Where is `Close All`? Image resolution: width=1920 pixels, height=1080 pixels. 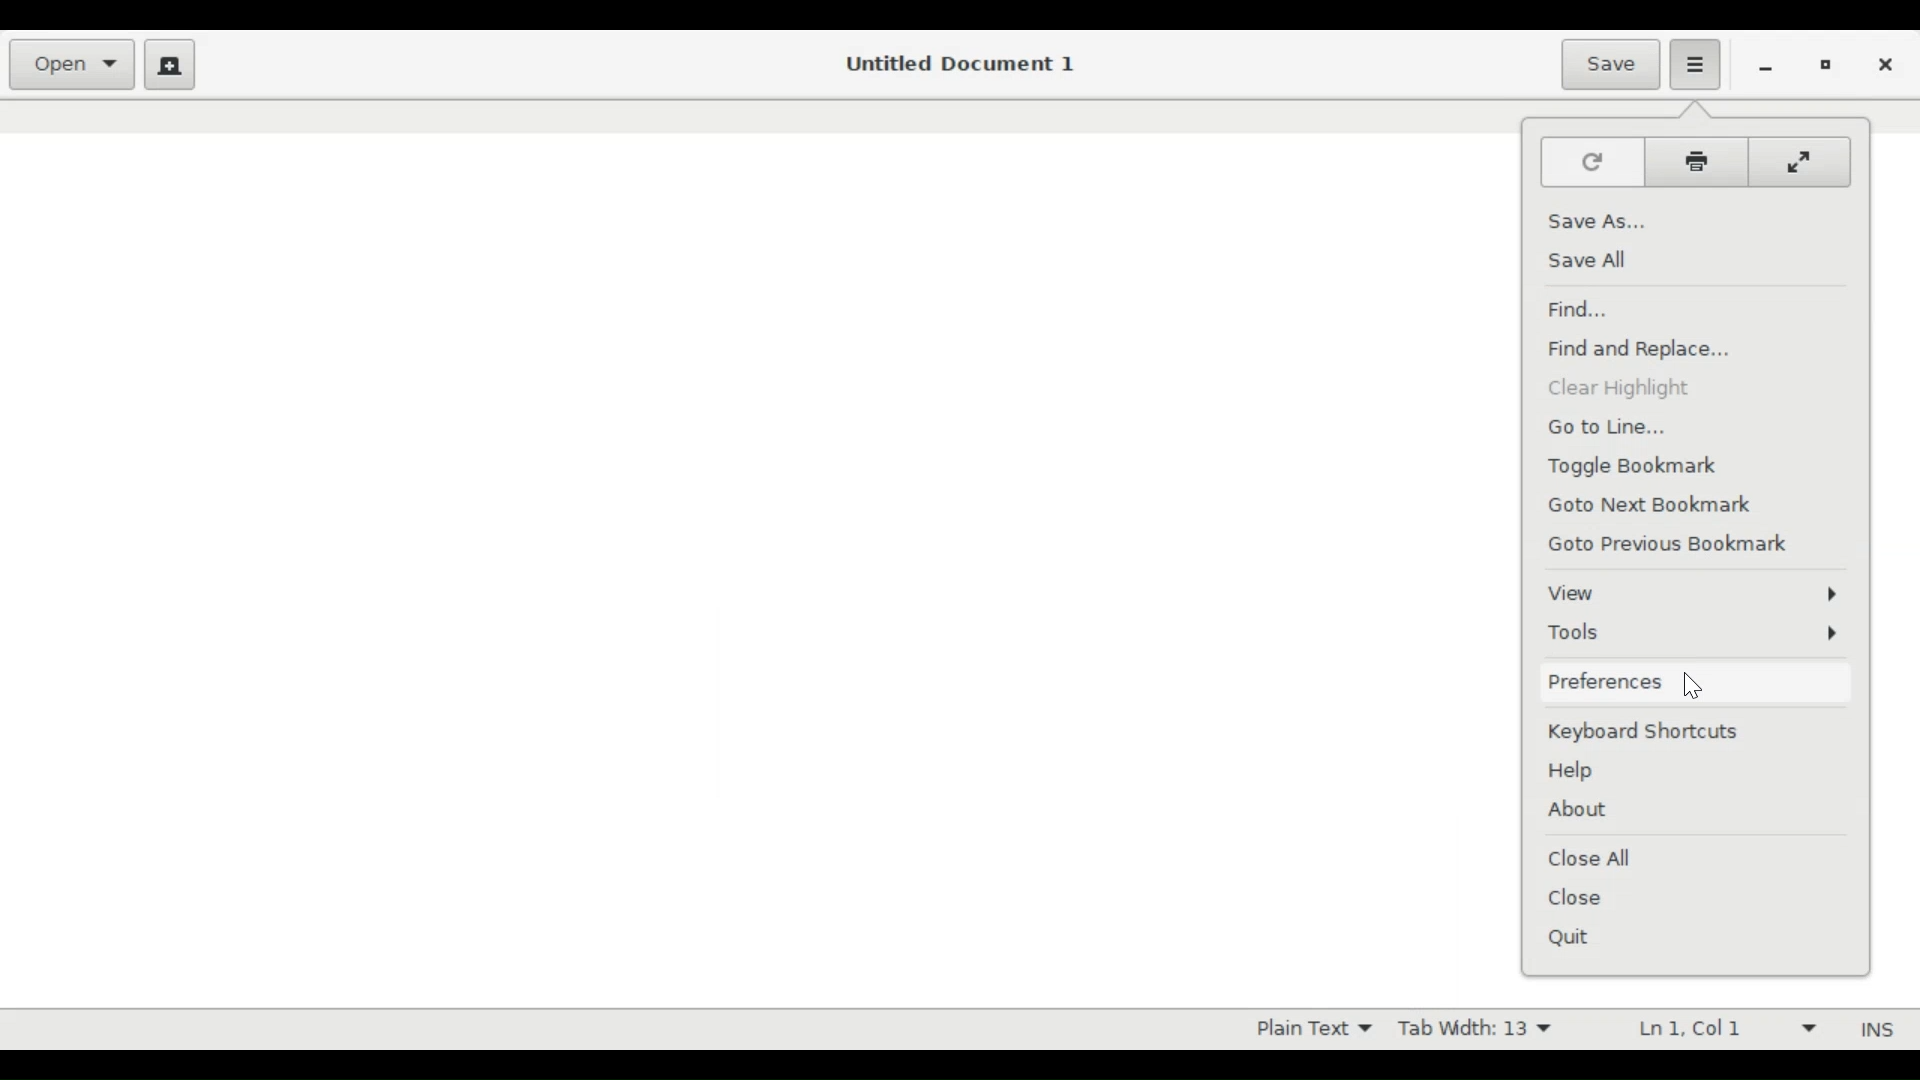 Close All is located at coordinates (1603, 856).